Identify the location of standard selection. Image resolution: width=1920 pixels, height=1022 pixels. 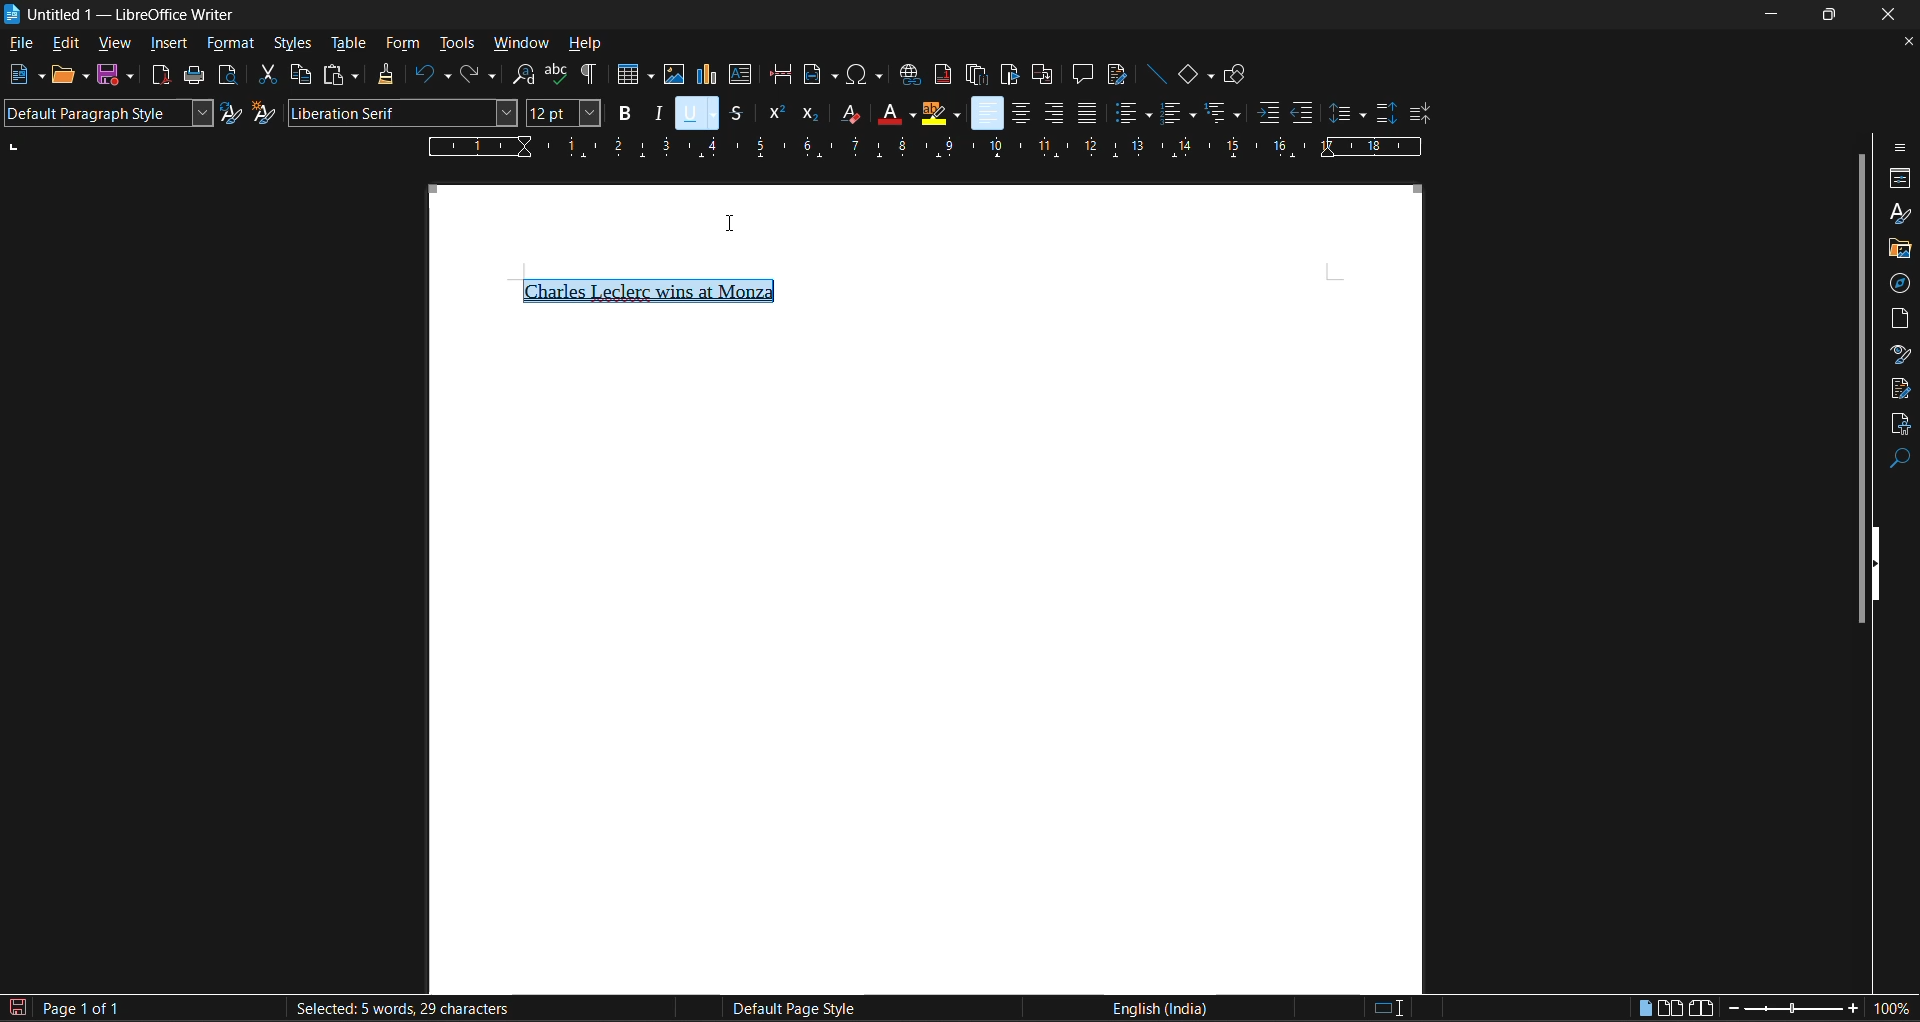
(1388, 1010).